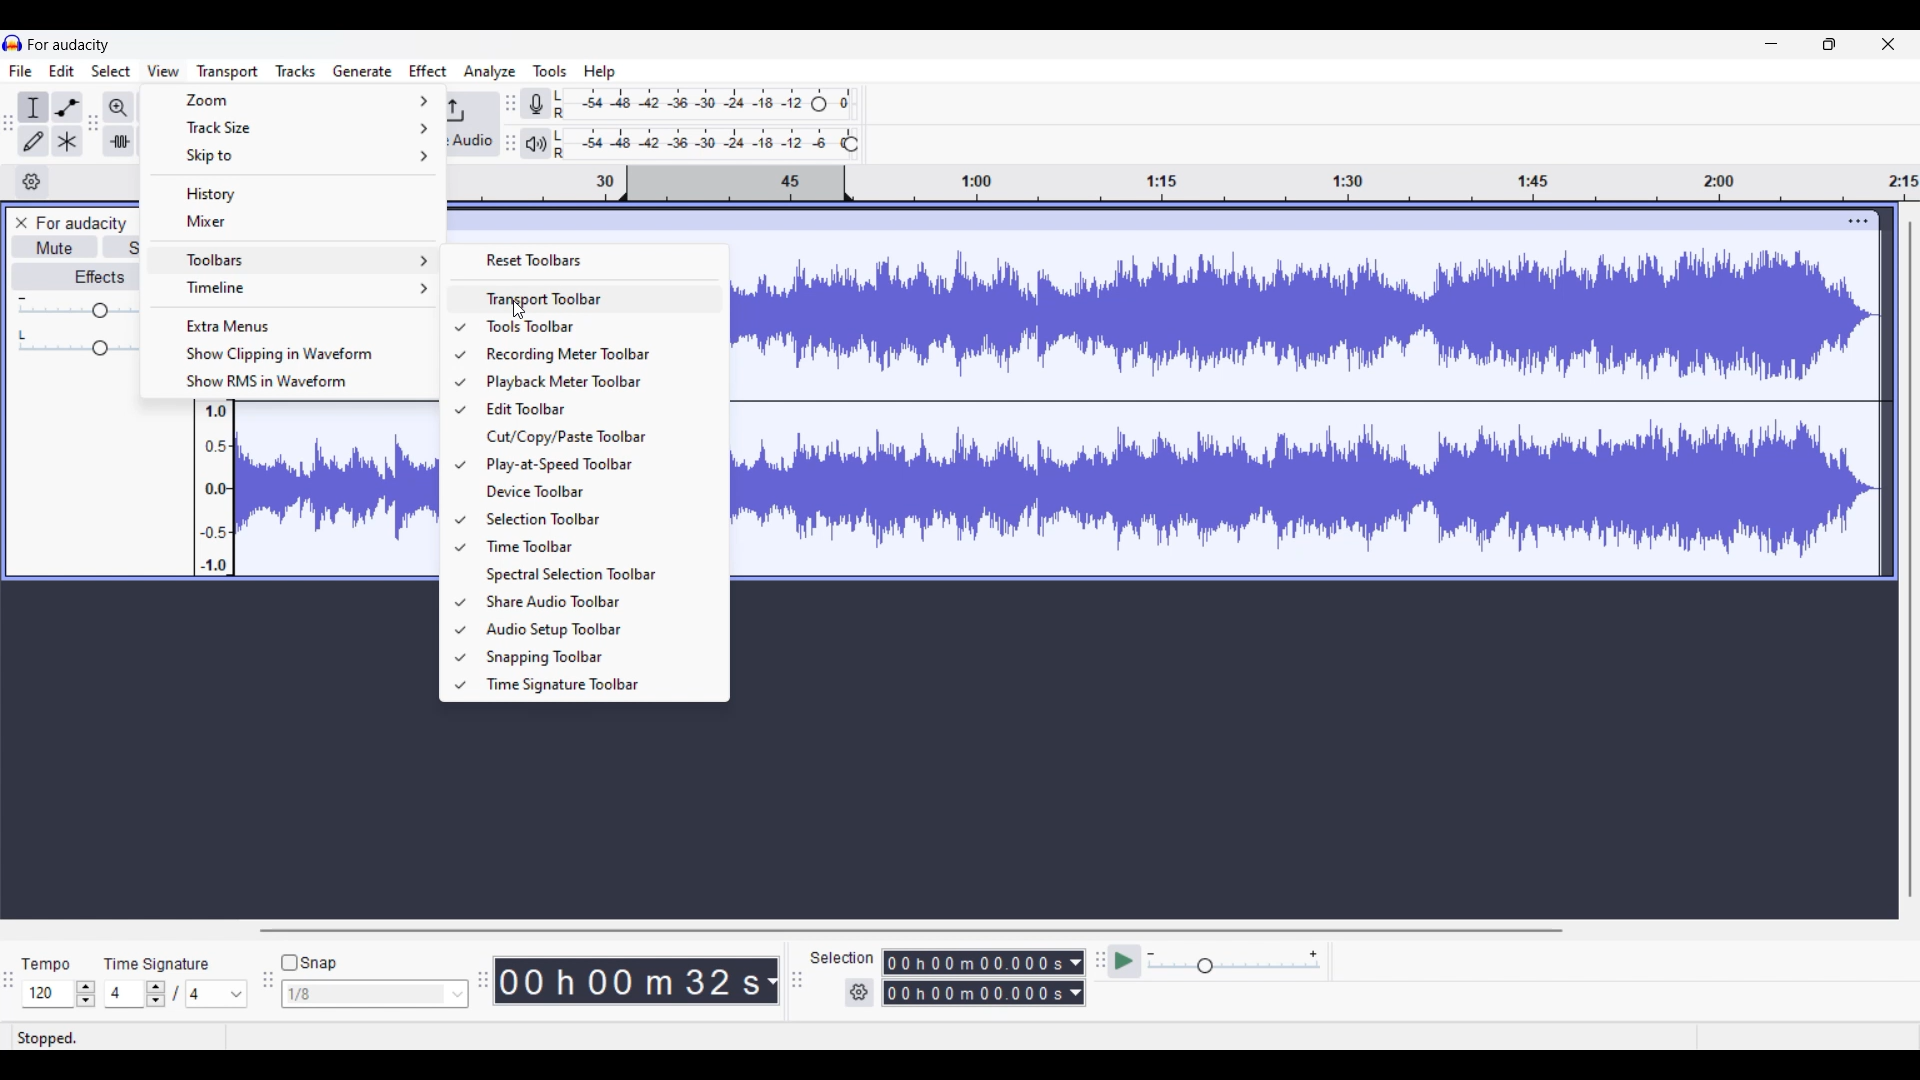 This screenshot has height=1080, width=1920. Describe the element at coordinates (67, 108) in the screenshot. I see `Envelop tool` at that location.